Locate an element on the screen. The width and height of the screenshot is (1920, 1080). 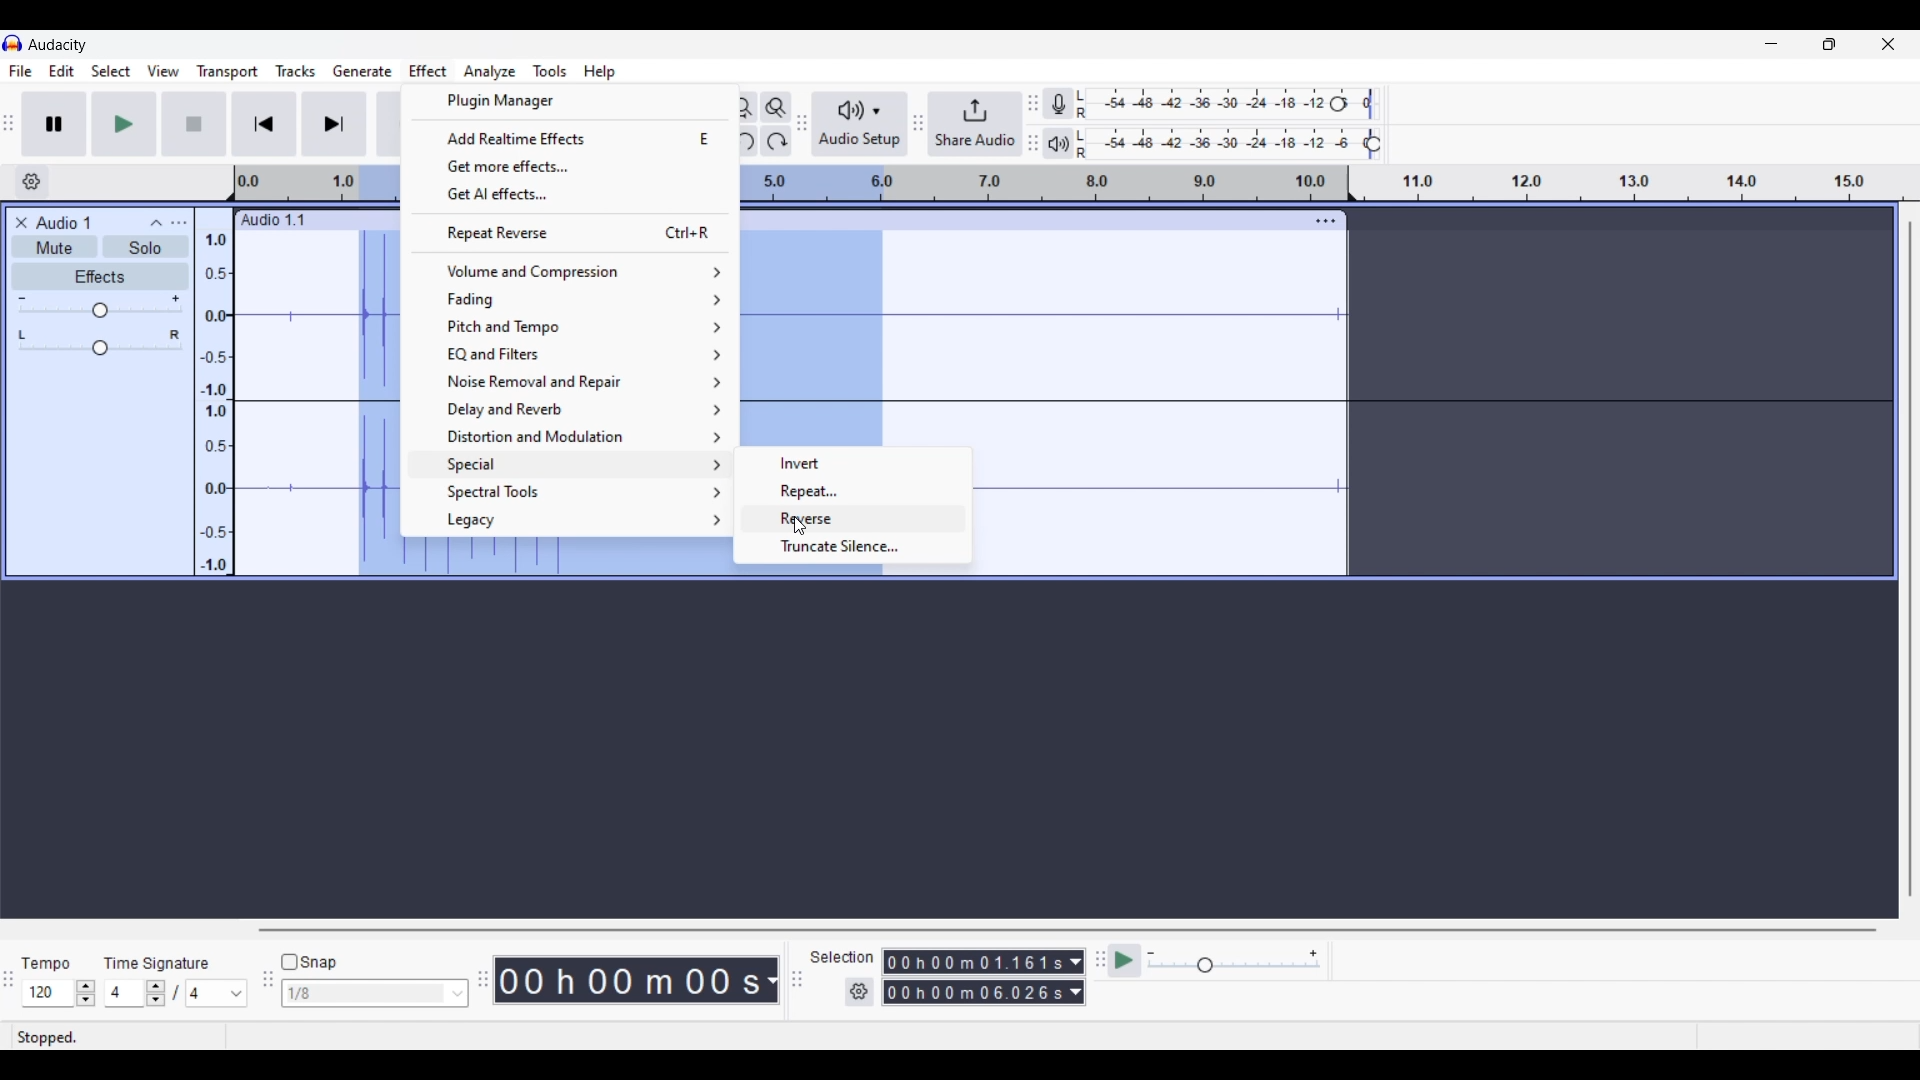
Recording level header is located at coordinates (1338, 104).